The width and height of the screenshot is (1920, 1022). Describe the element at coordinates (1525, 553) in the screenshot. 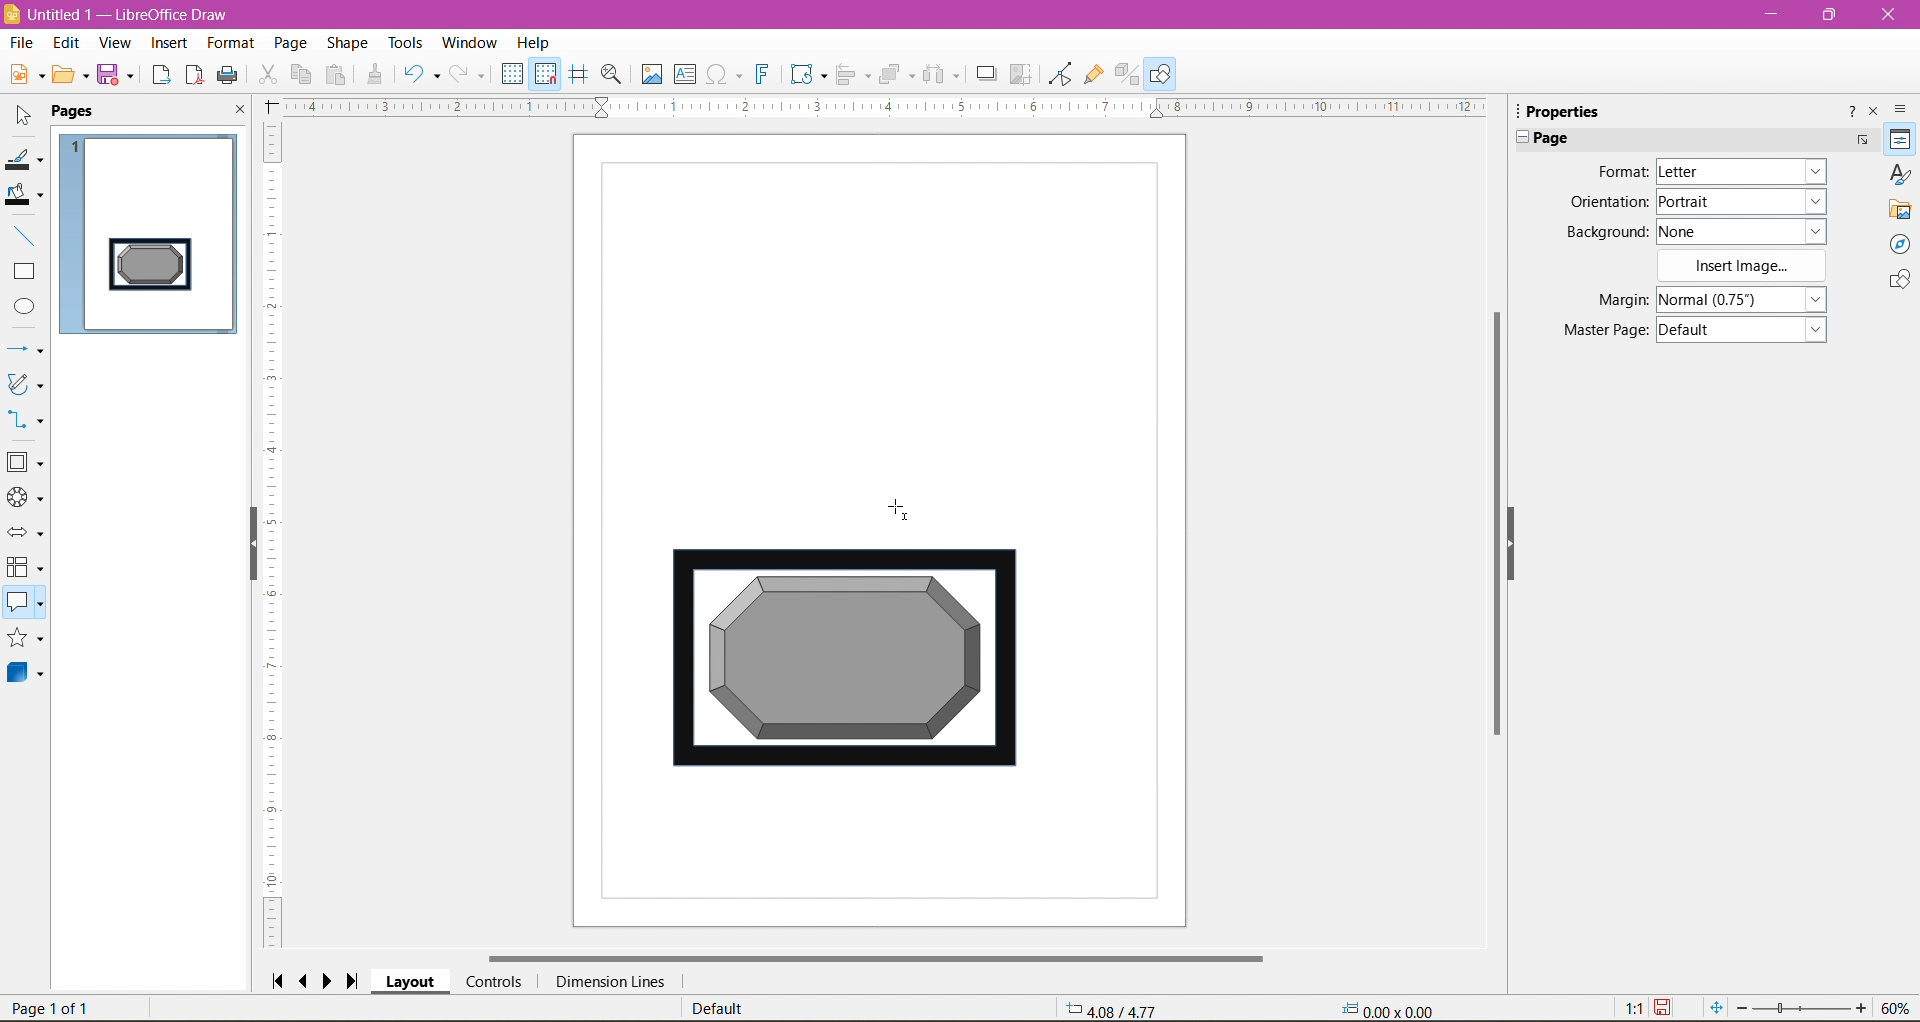

I see `Hide` at that location.